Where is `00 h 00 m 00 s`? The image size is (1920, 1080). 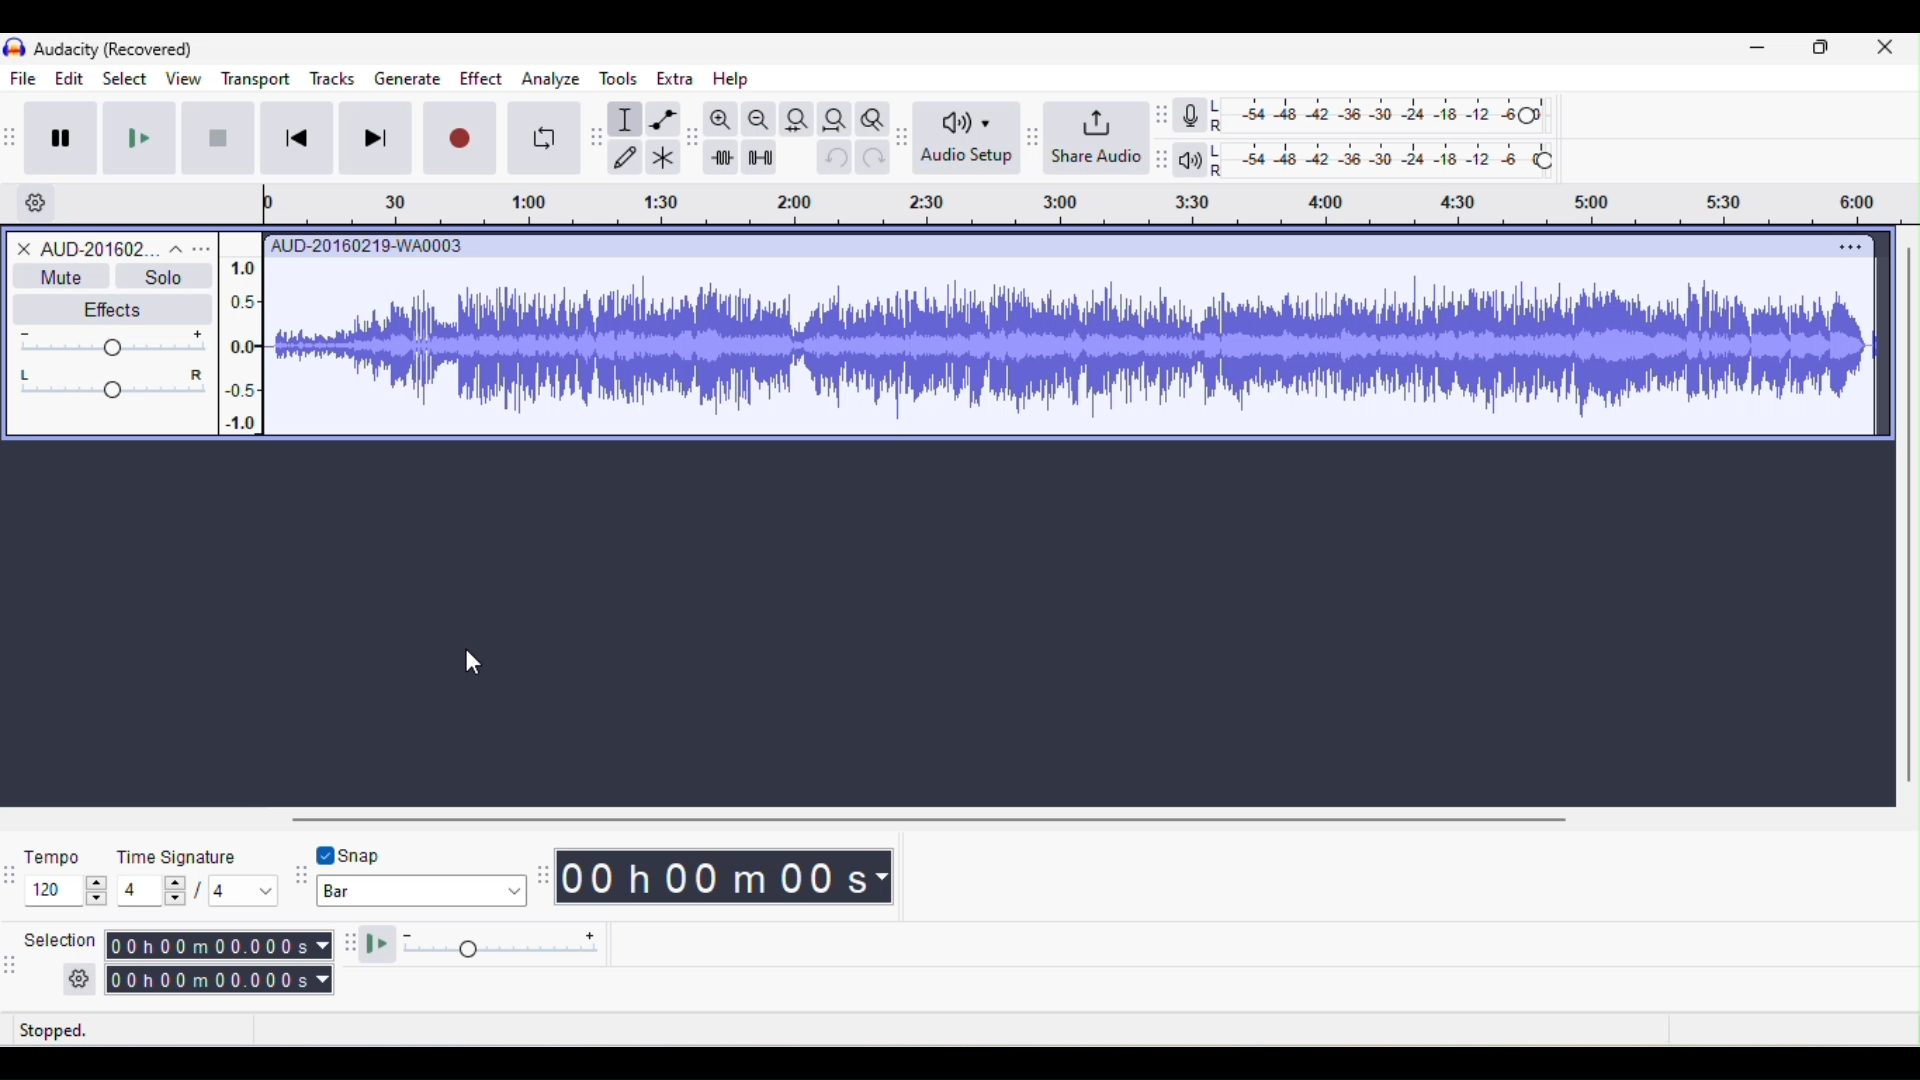 00 h 00 m 00 s is located at coordinates (724, 880).